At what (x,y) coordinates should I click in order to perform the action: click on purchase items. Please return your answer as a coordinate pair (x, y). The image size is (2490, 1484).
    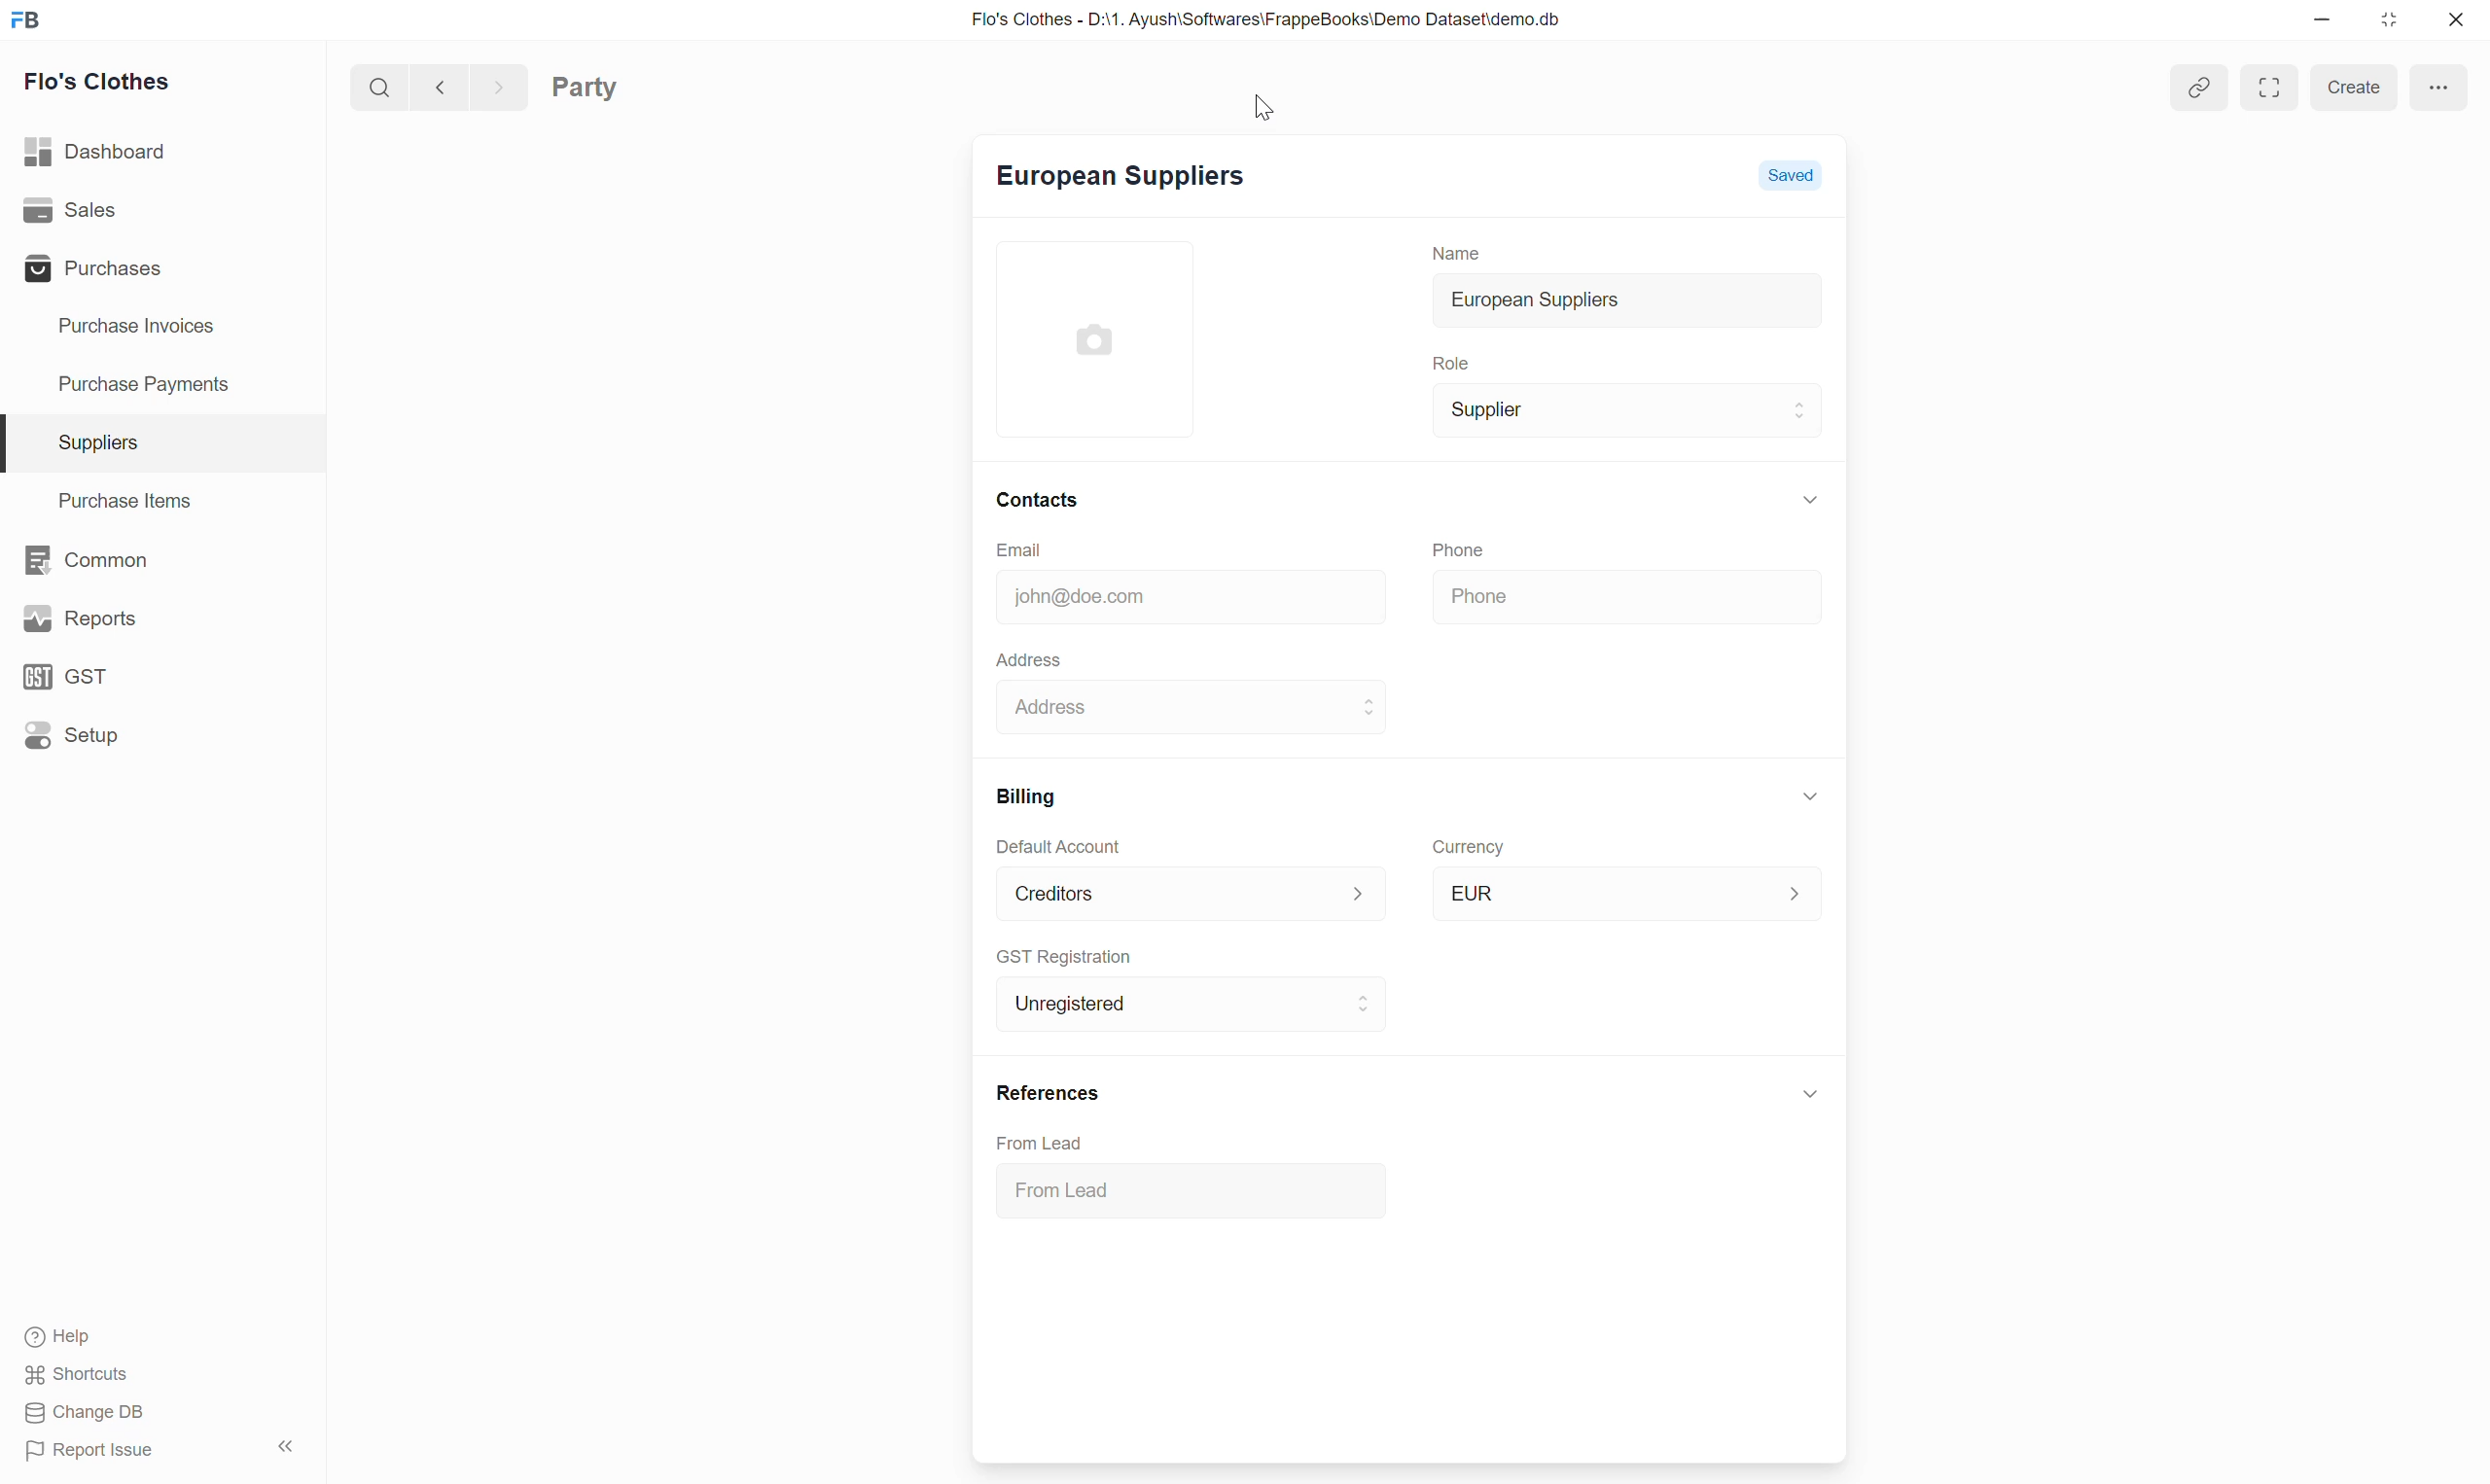
    Looking at the image, I should click on (133, 502).